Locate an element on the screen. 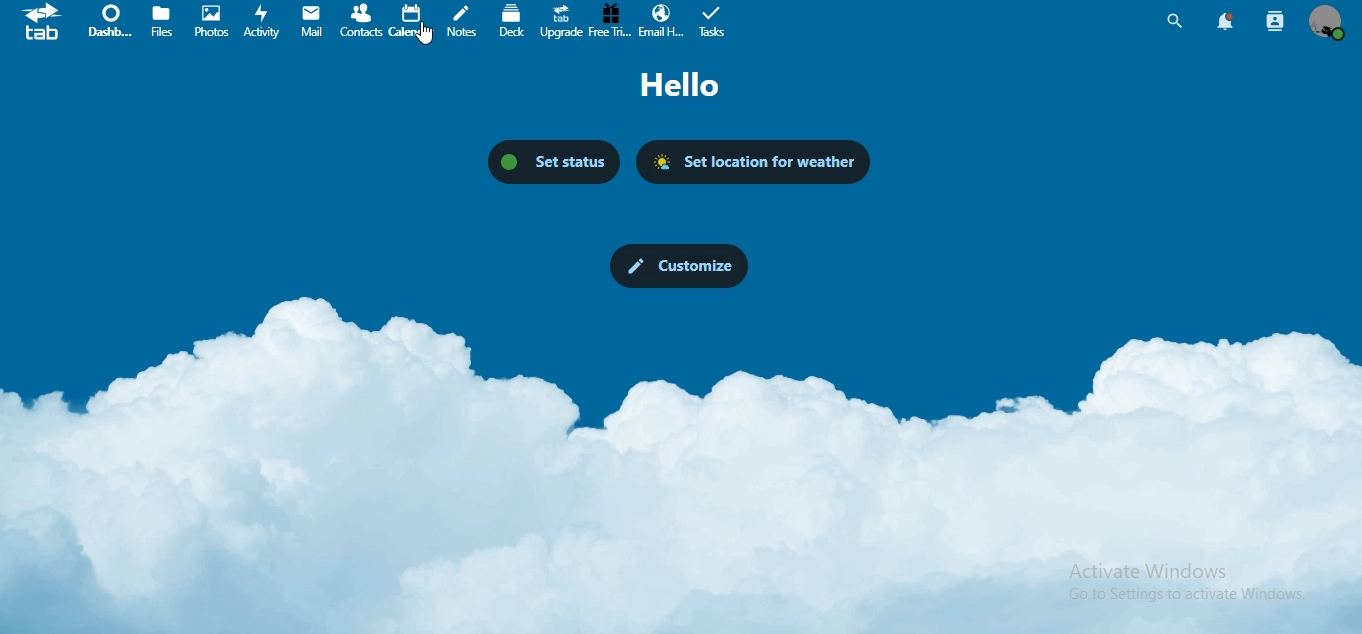 This screenshot has height=634, width=1362. photos is located at coordinates (212, 22).